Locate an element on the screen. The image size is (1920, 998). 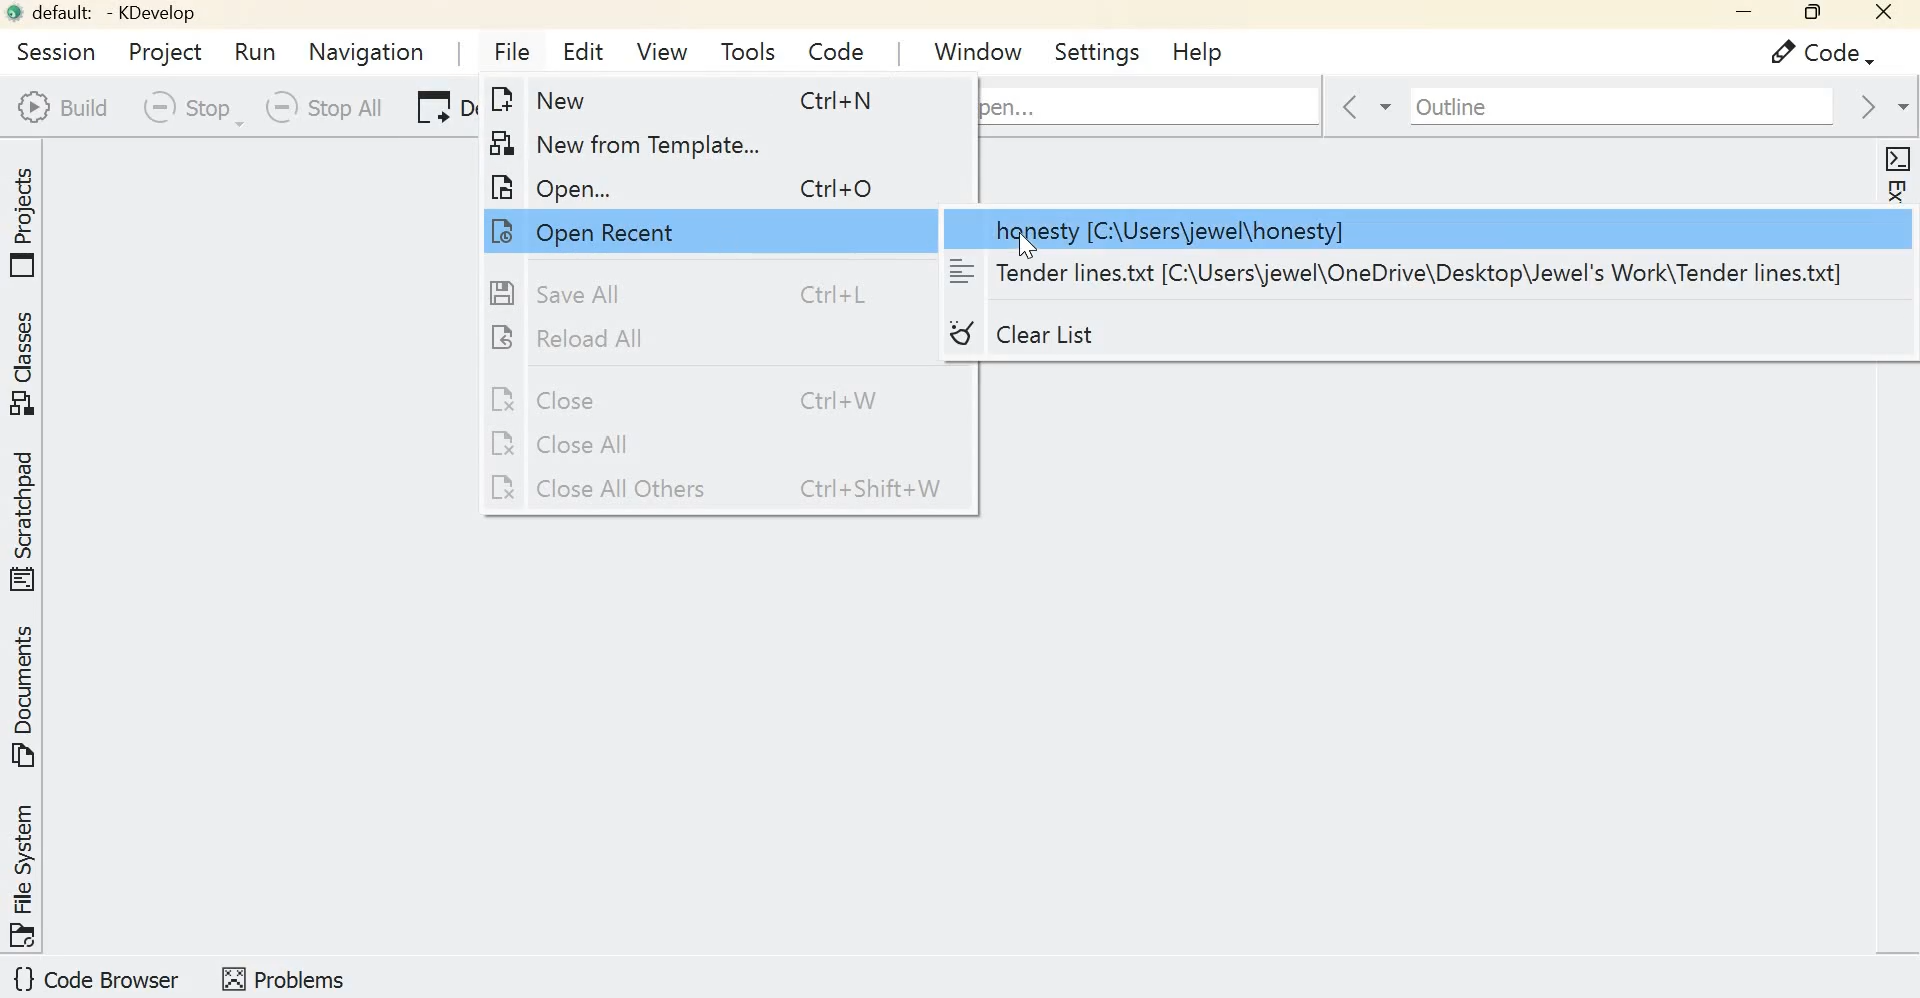
Window is located at coordinates (979, 49).